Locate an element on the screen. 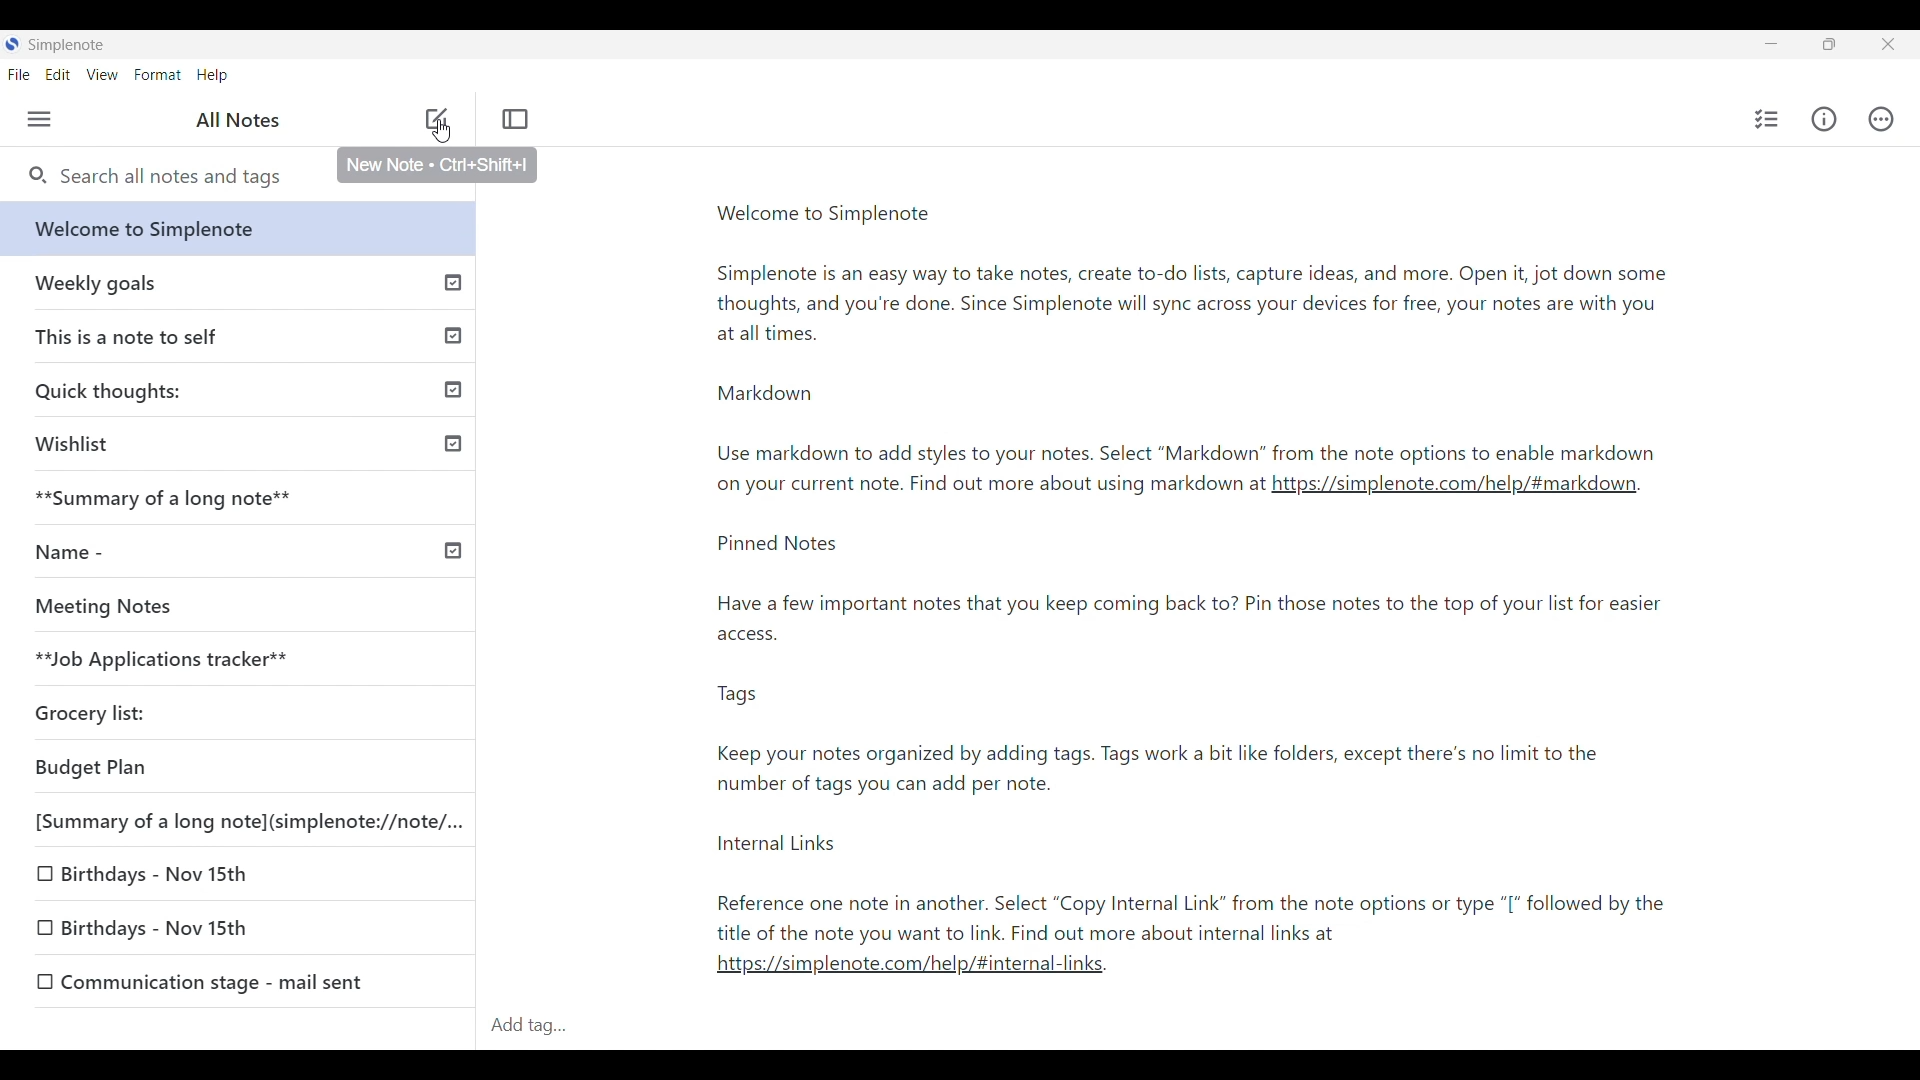 This screenshot has height=1080, width=1920. Help menu is located at coordinates (213, 75).